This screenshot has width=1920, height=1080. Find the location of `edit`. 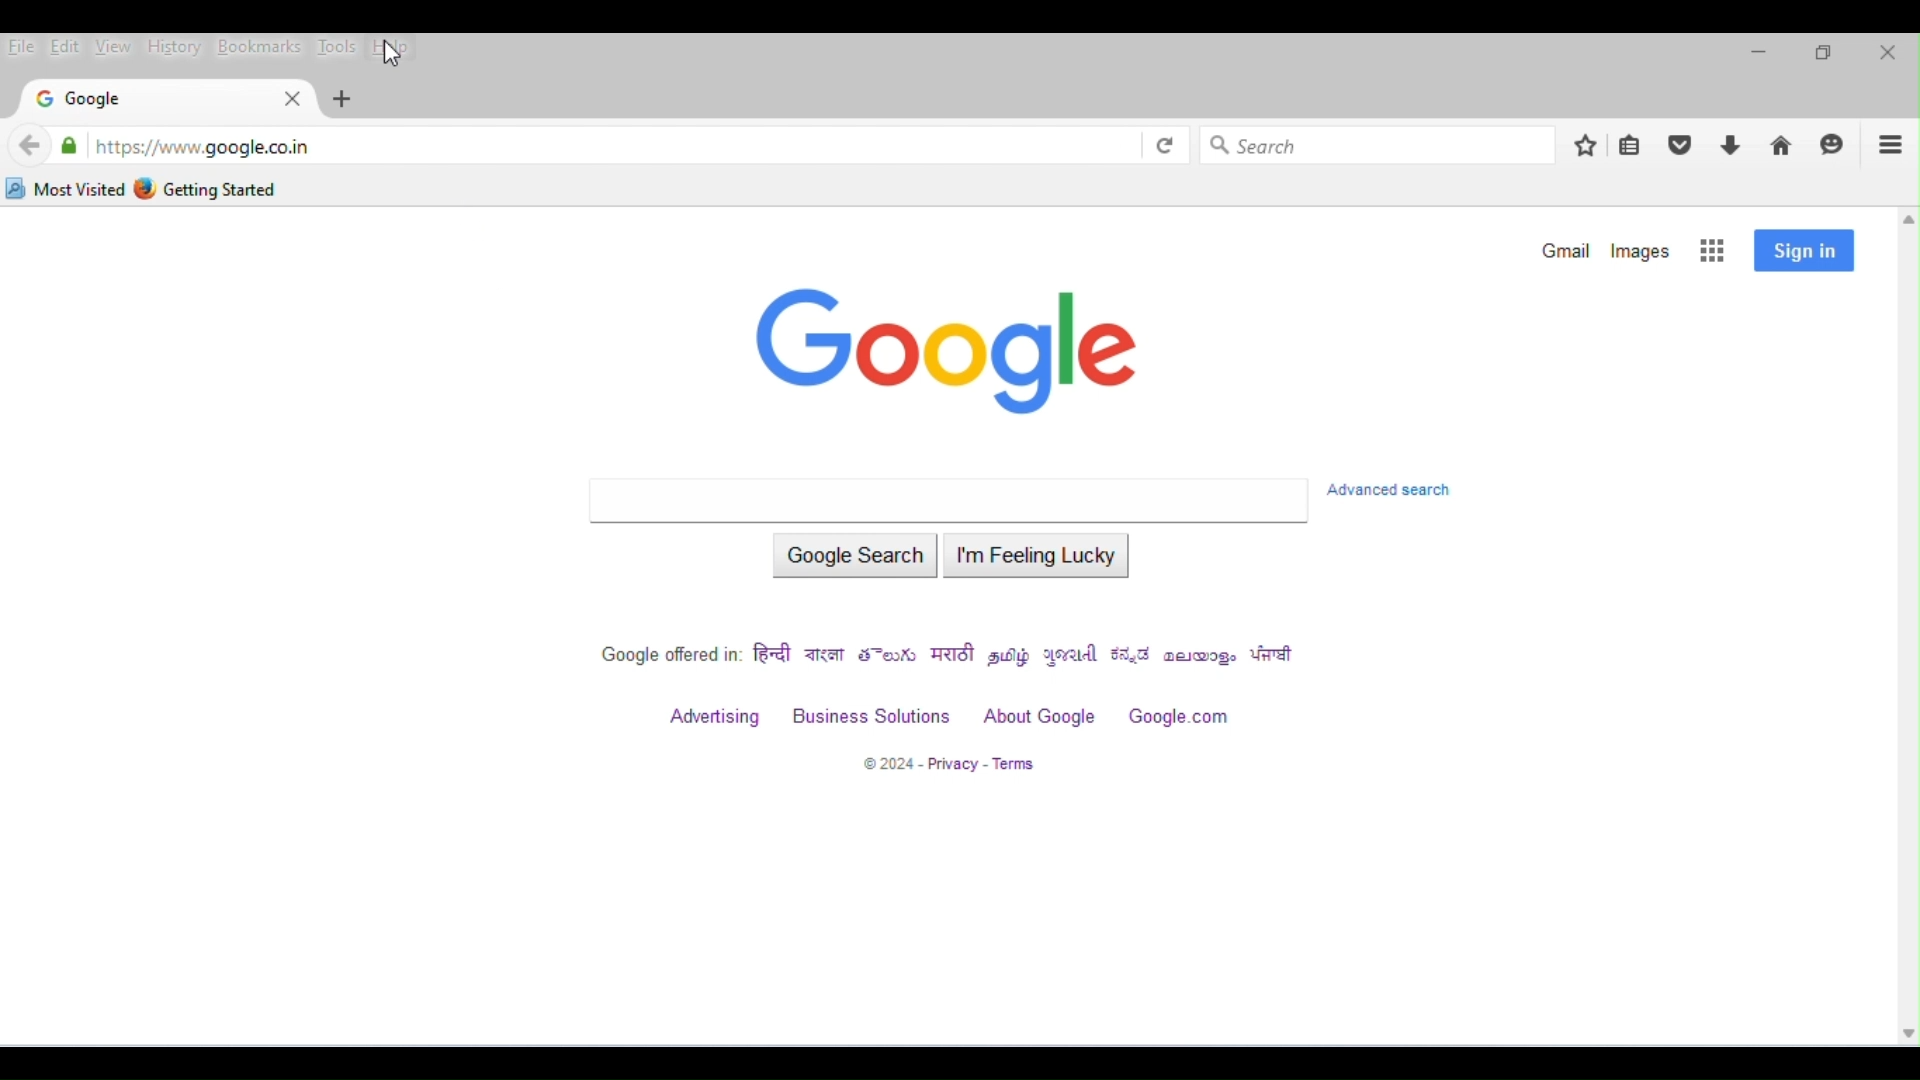

edit is located at coordinates (65, 46).